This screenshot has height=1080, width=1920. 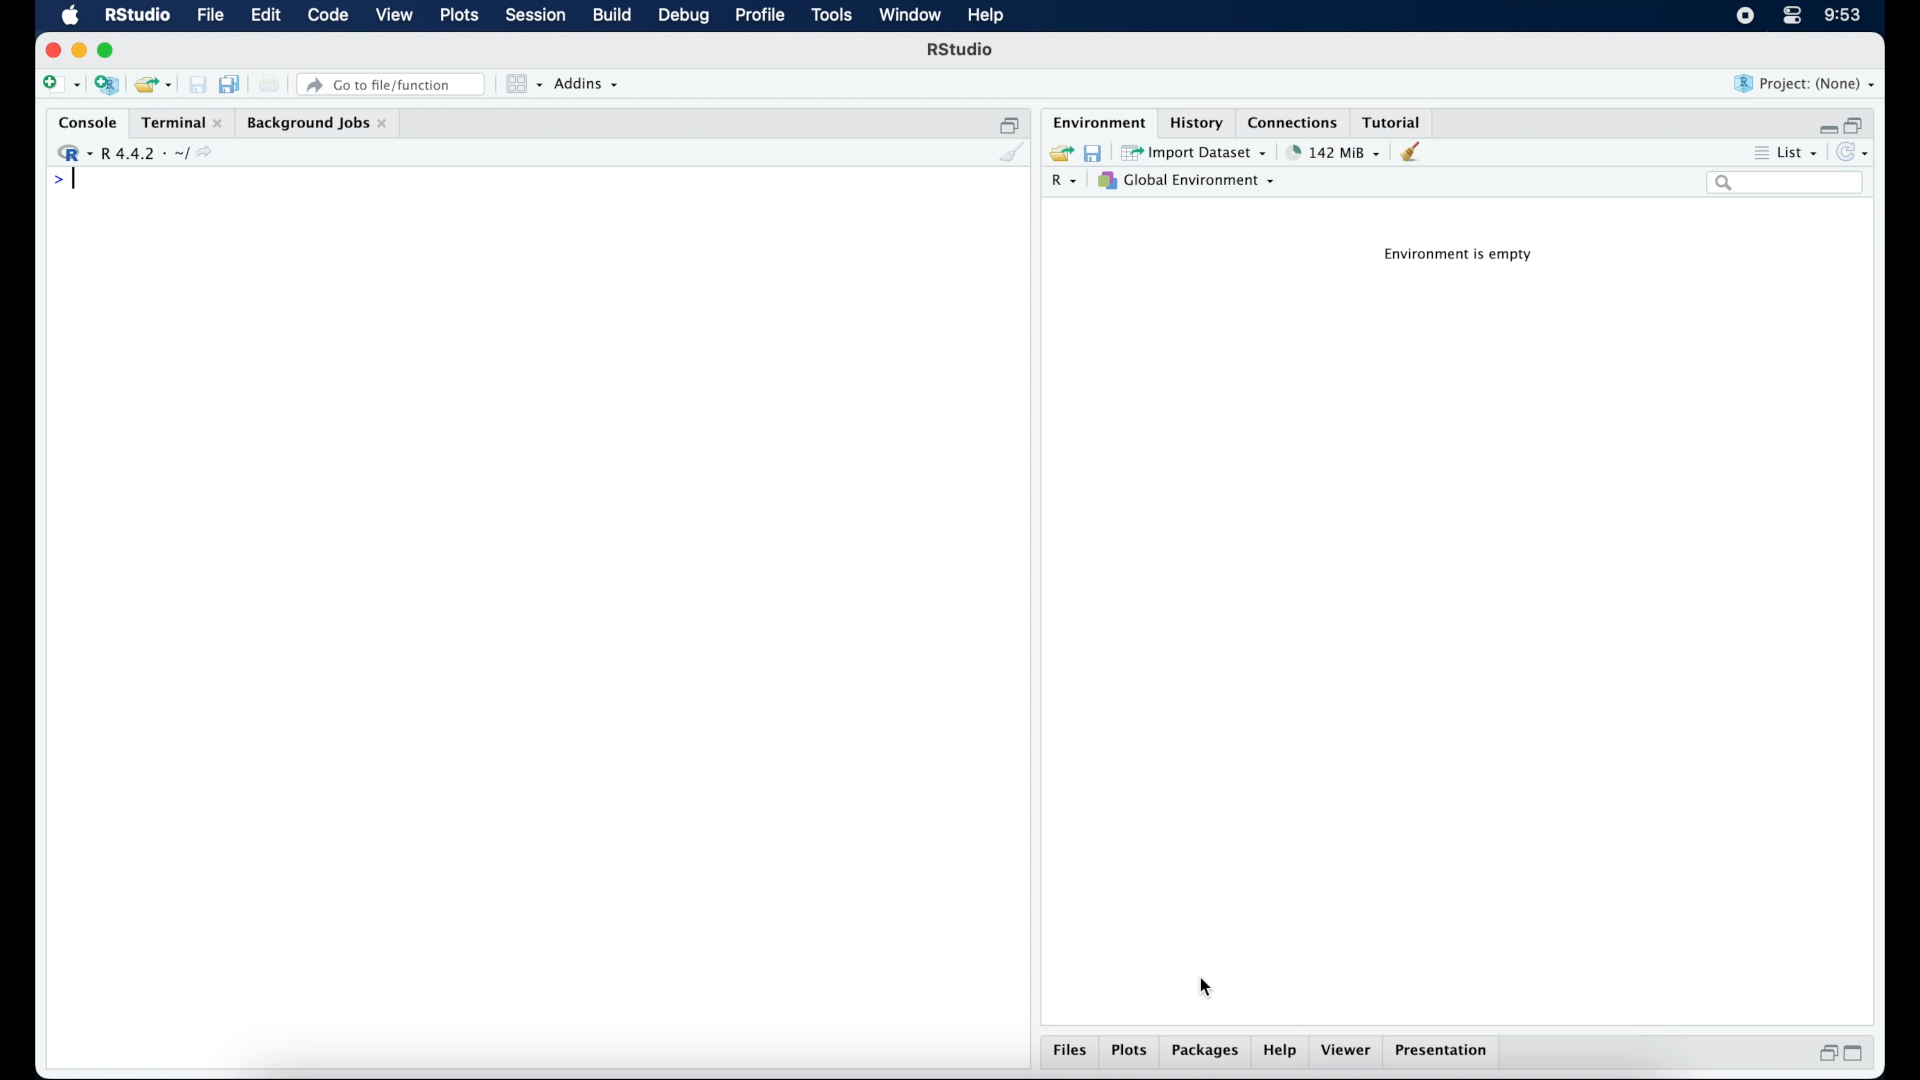 I want to click on restore down, so click(x=1825, y=1053).